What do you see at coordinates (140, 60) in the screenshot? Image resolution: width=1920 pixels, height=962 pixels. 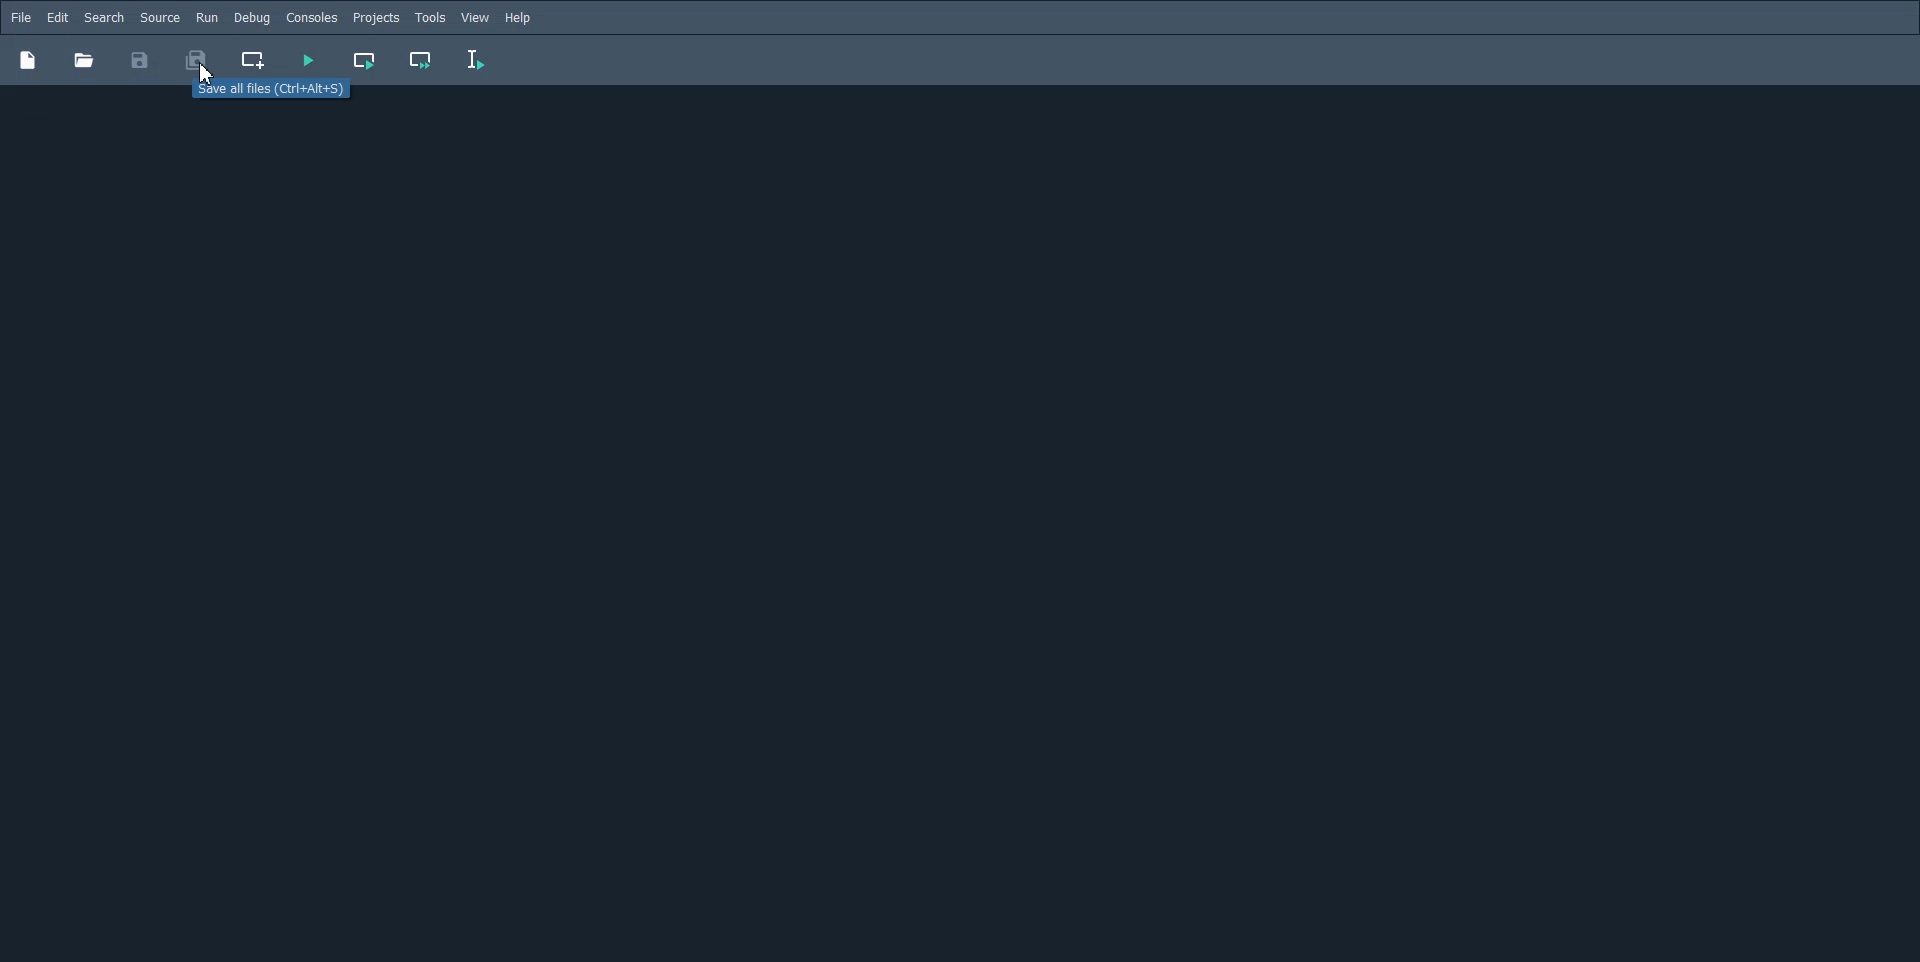 I see `Save File` at bounding box center [140, 60].